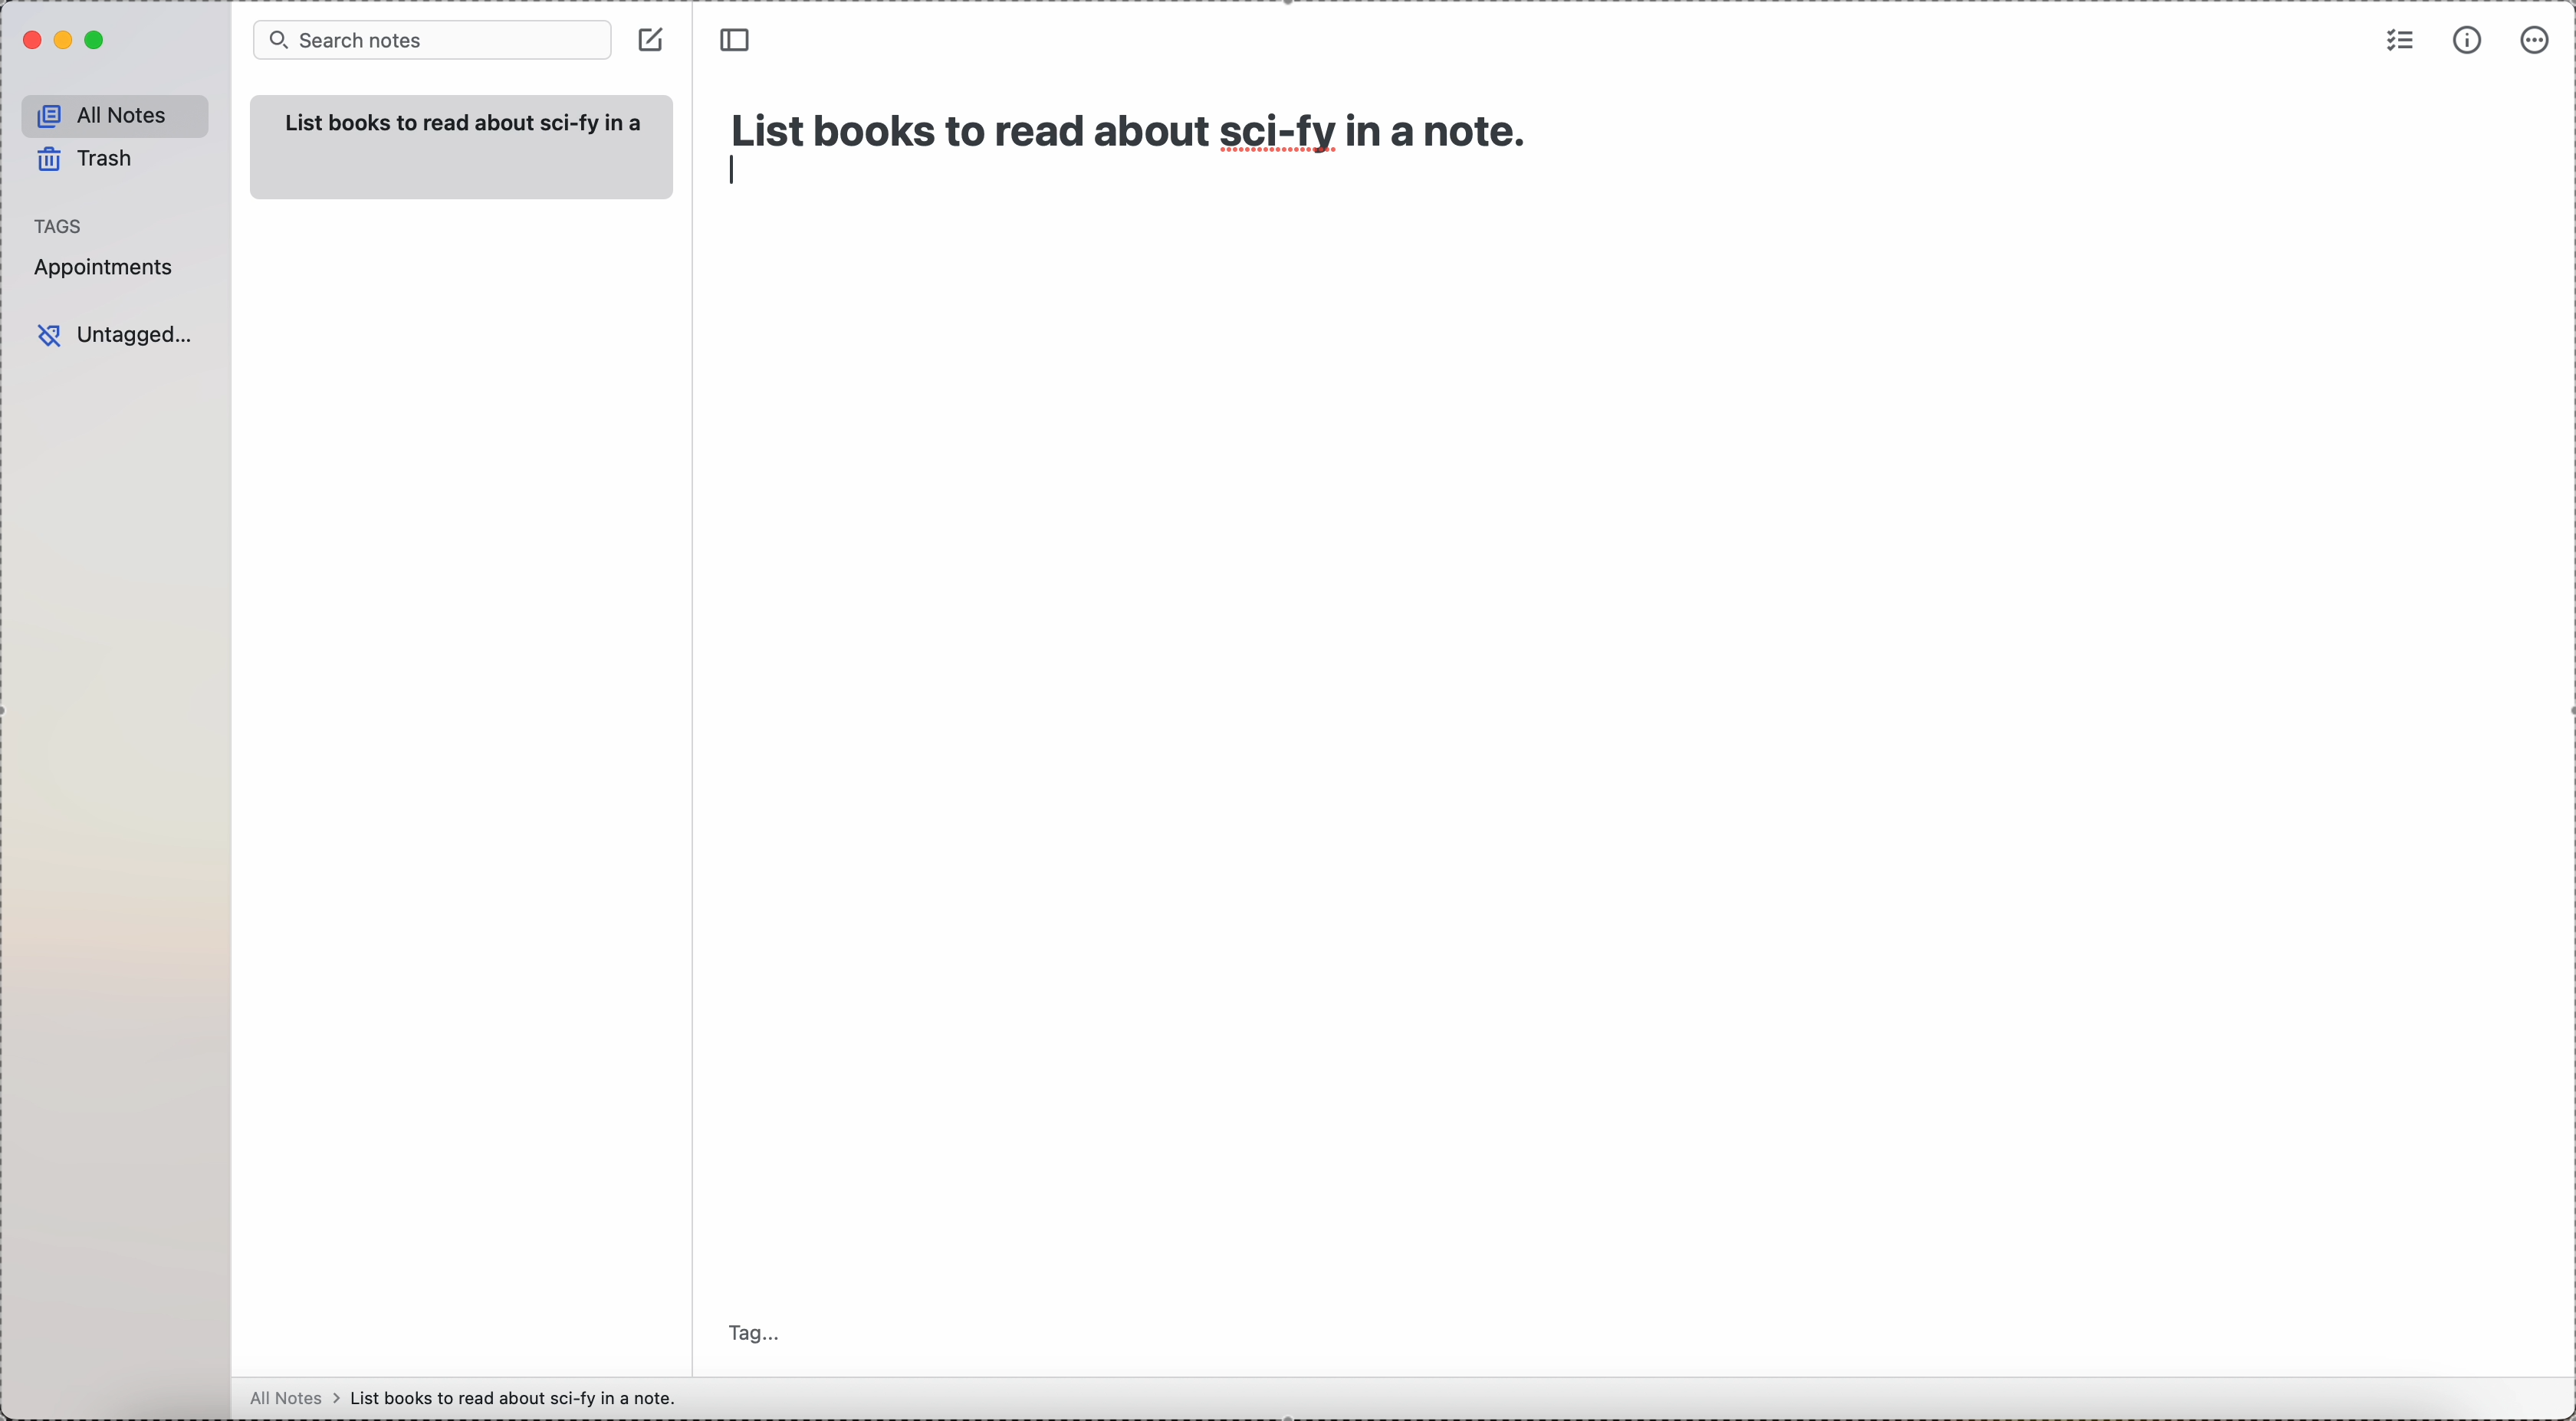  Describe the element at coordinates (105, 269) in the screenshot. I see `appointments tag` at that location.